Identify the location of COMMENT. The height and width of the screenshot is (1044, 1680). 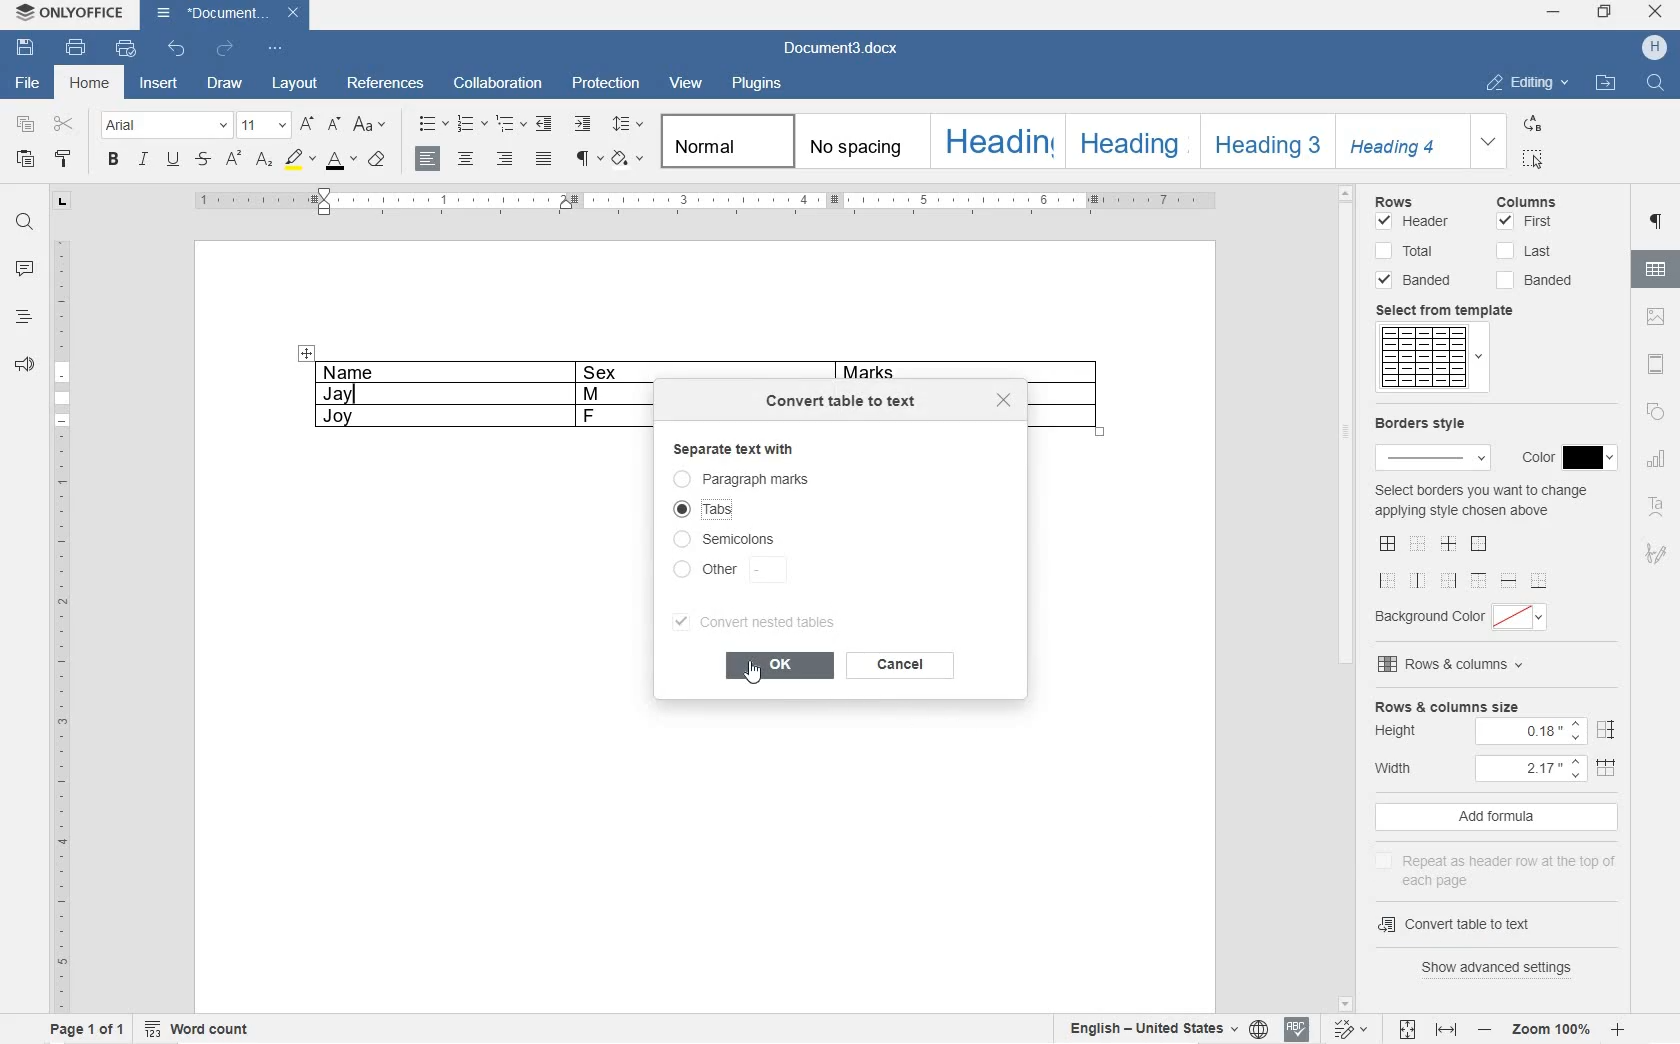
(23, 269).